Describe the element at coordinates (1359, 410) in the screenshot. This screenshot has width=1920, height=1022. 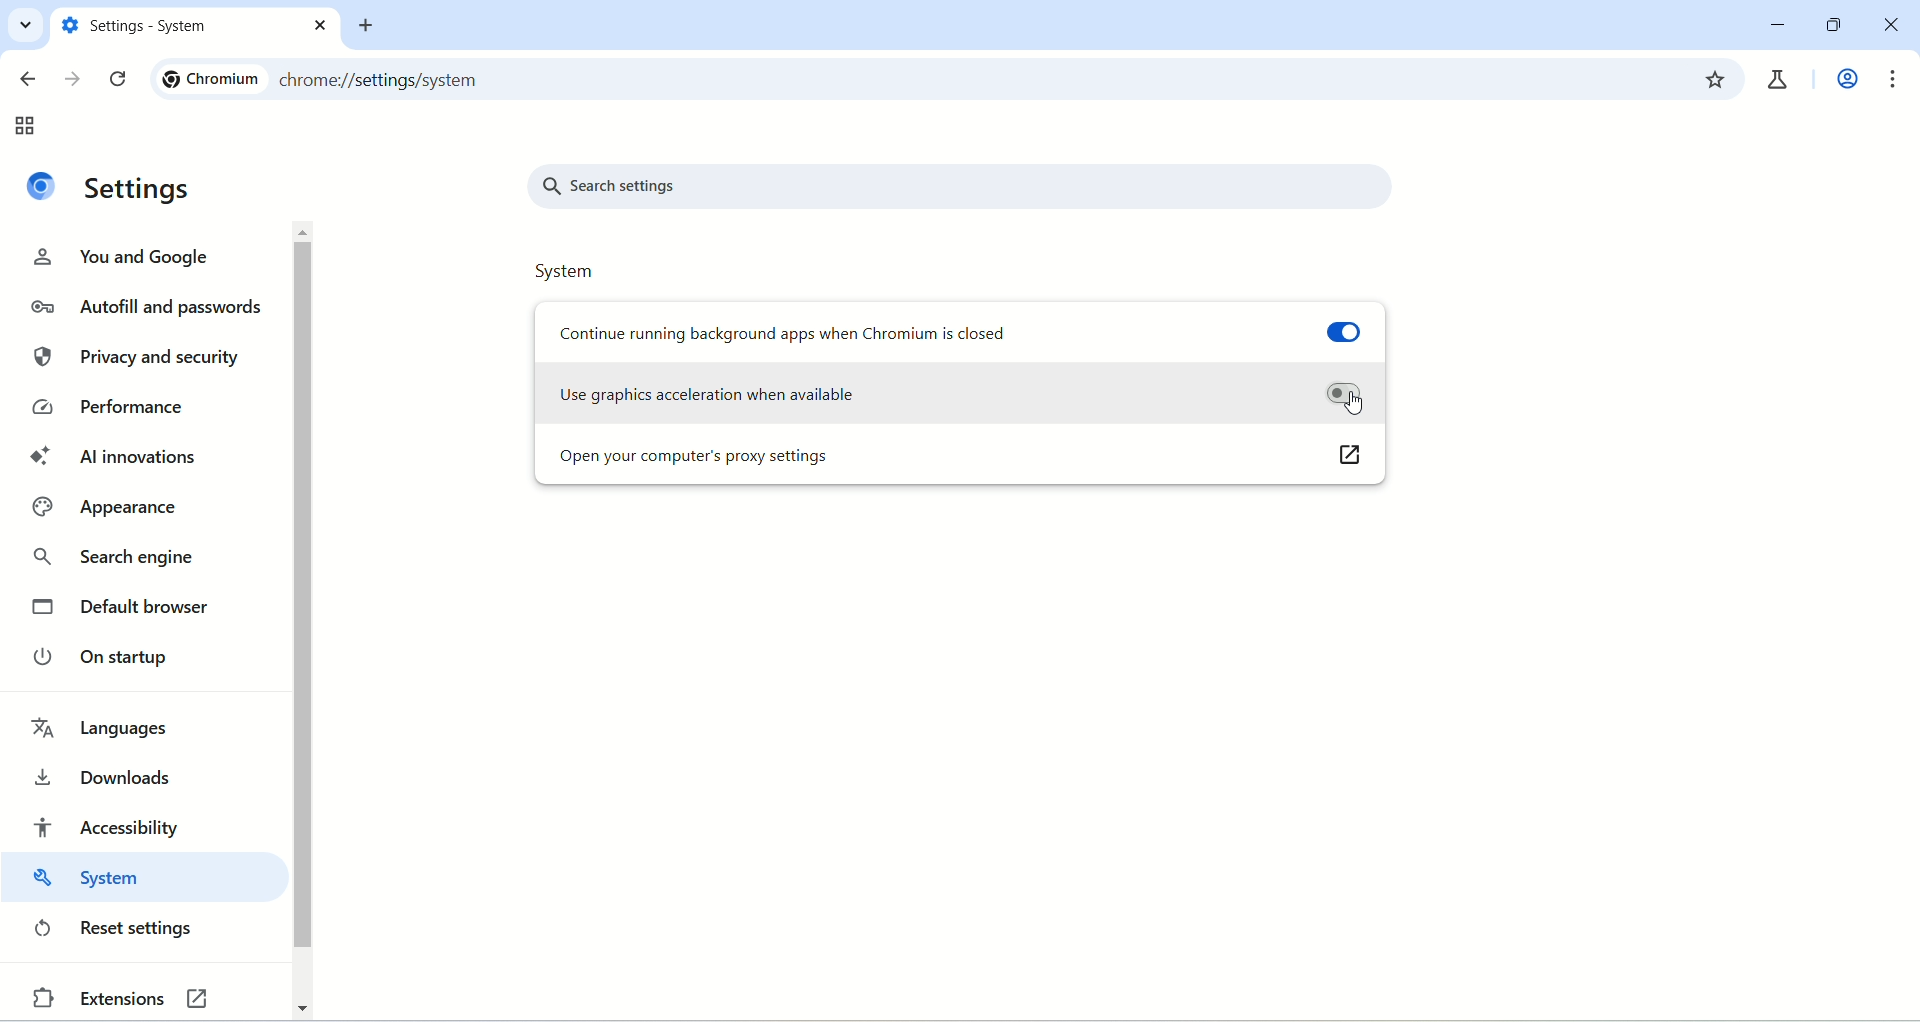
I see `cursor` at that location.